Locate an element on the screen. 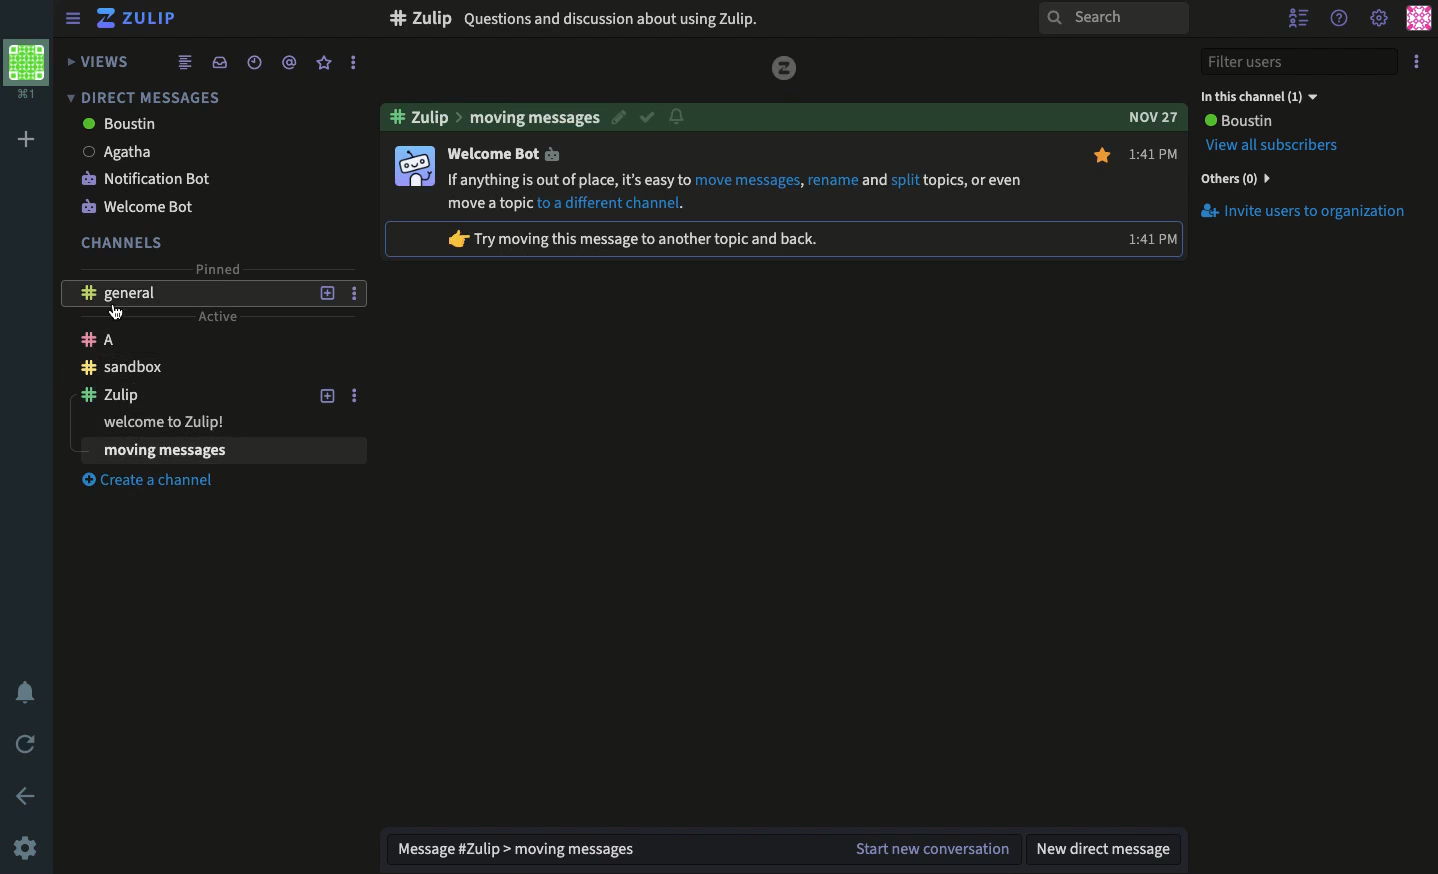 The image size is (1438, 874). In this channel is located at coordinates (1259, 96).